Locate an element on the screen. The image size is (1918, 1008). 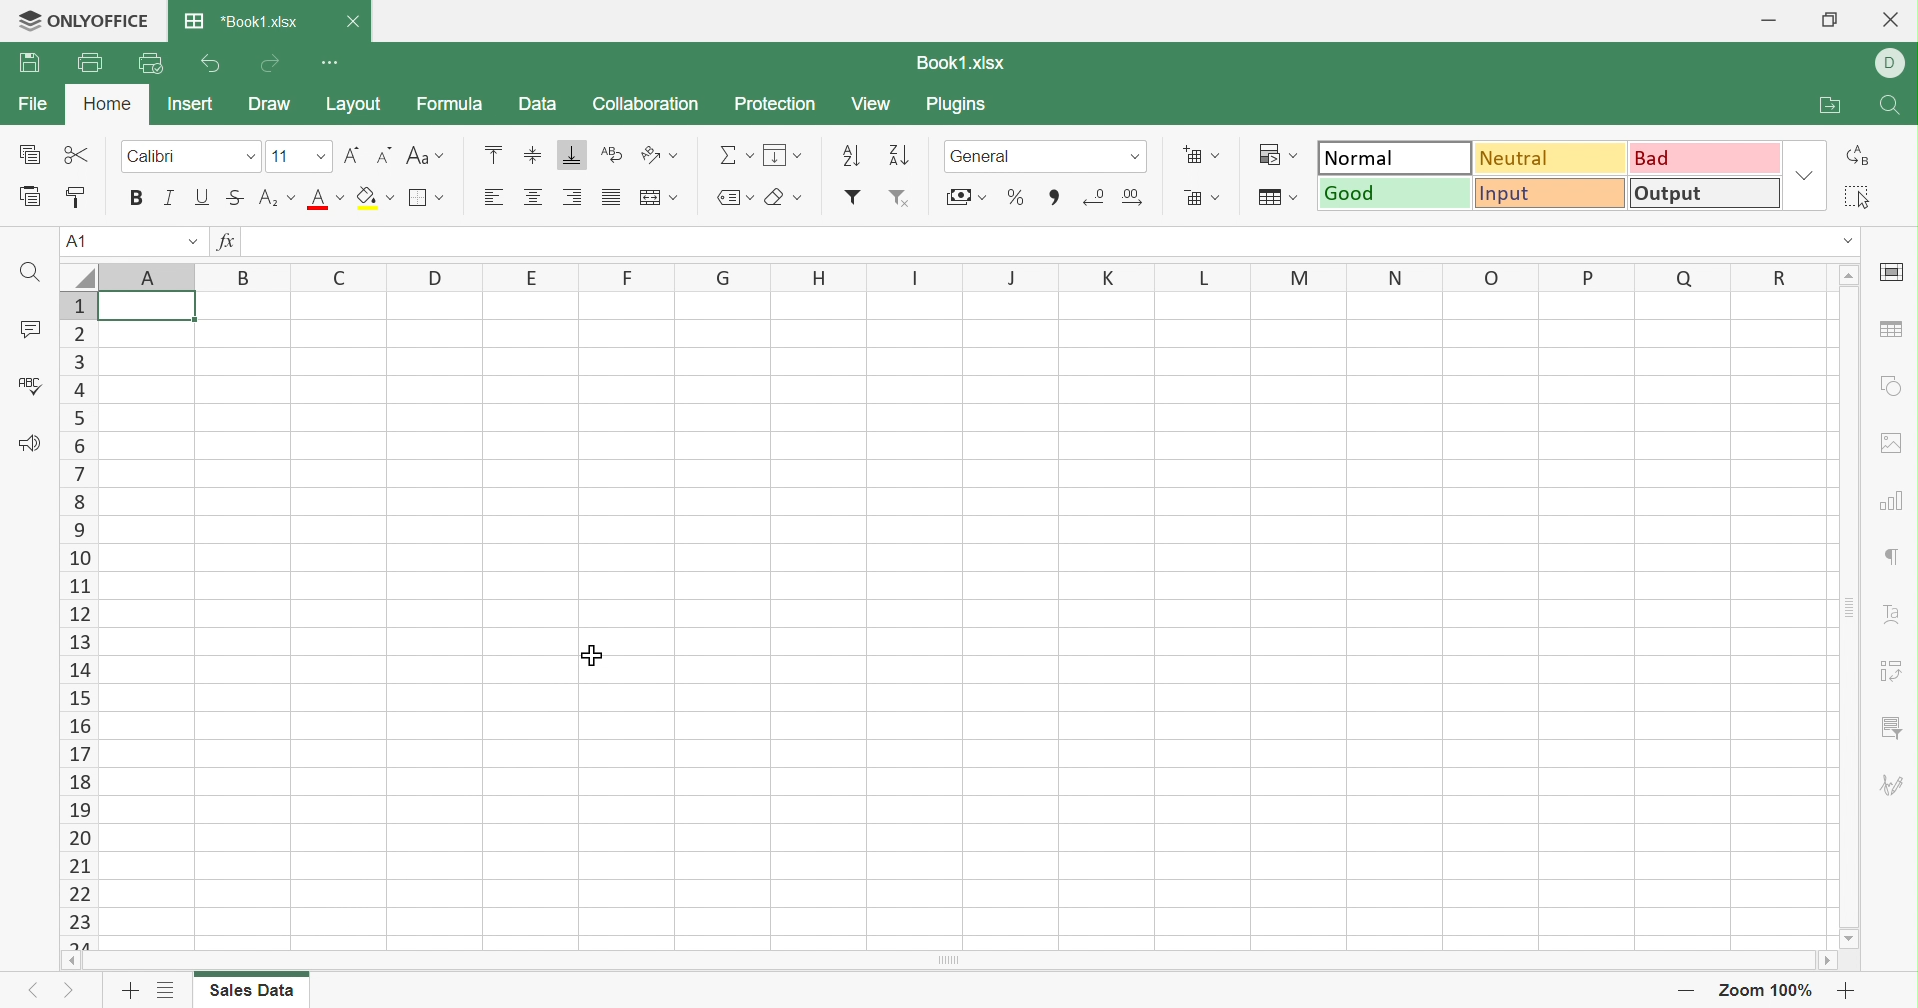
Font sizes is located at coordinates (319, 158).